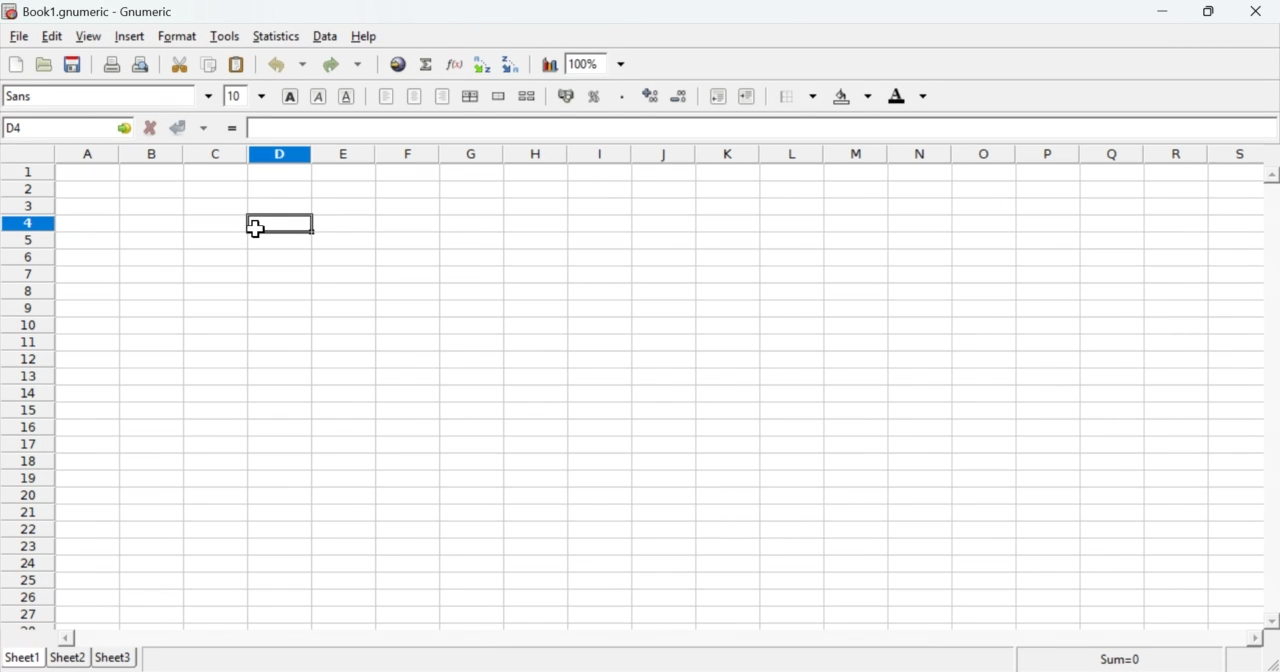  What do you see at coordinates (99, 11) in the screenshot?
I see `Book1.gnumeric - Gnumeric` at bounding box center [99, 11].